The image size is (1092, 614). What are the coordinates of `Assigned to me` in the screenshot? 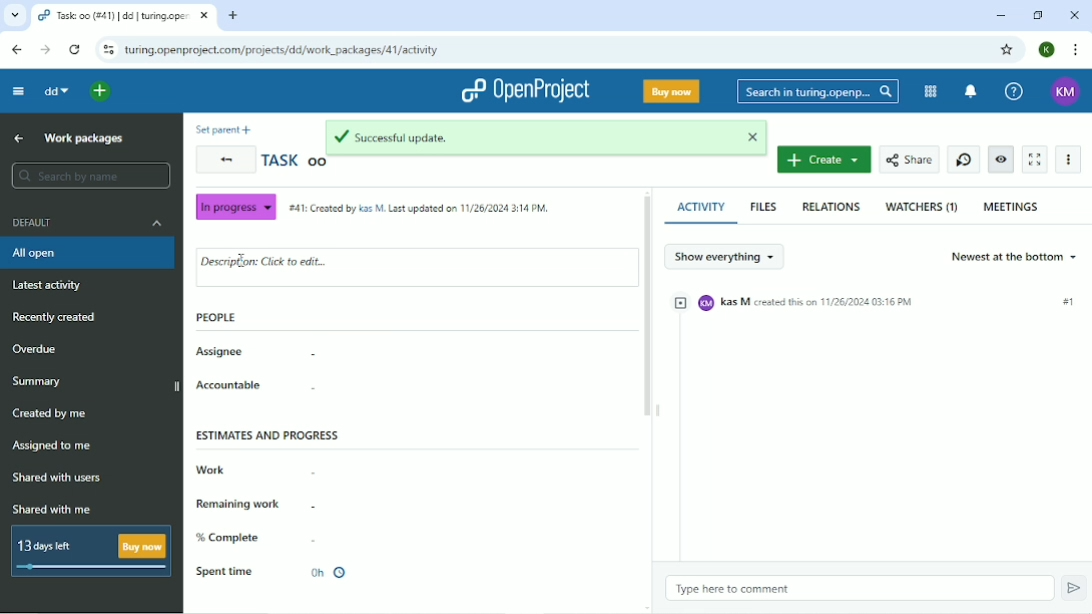 It's located at (55, 445).